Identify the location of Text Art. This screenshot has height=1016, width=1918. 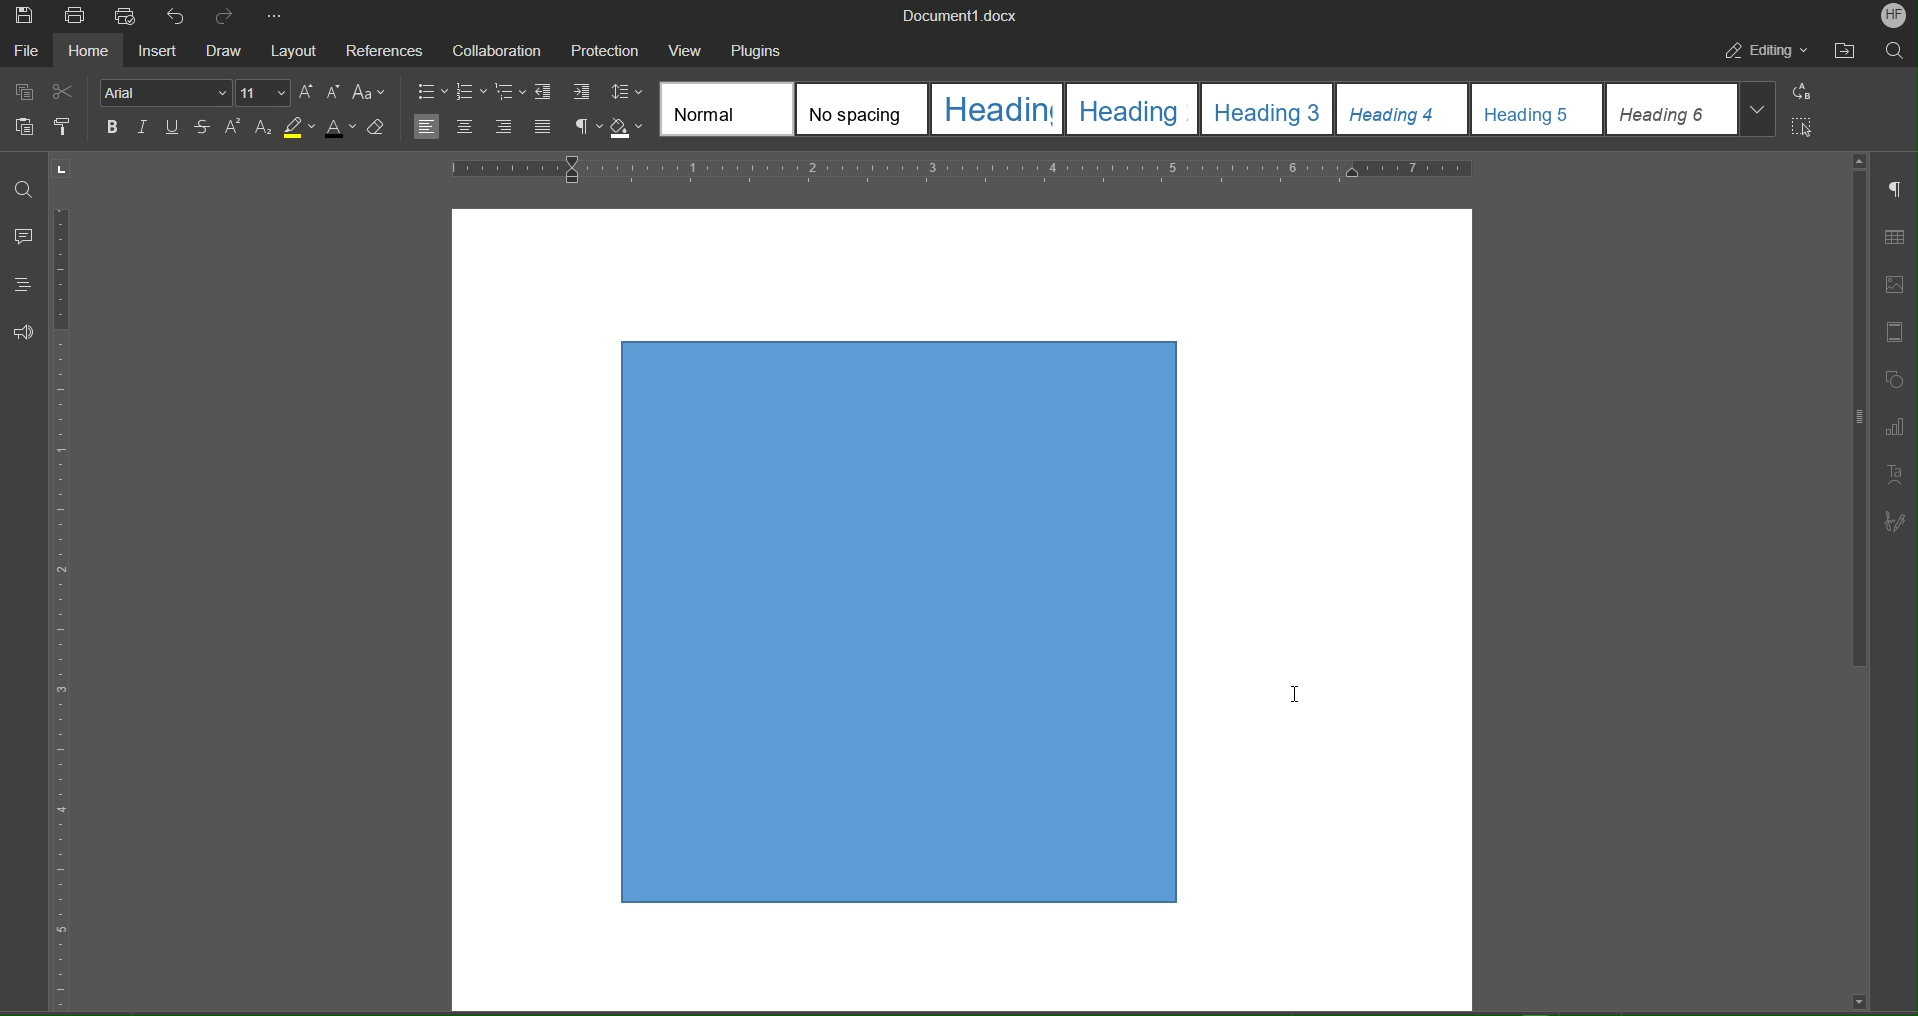
(1898, 471).